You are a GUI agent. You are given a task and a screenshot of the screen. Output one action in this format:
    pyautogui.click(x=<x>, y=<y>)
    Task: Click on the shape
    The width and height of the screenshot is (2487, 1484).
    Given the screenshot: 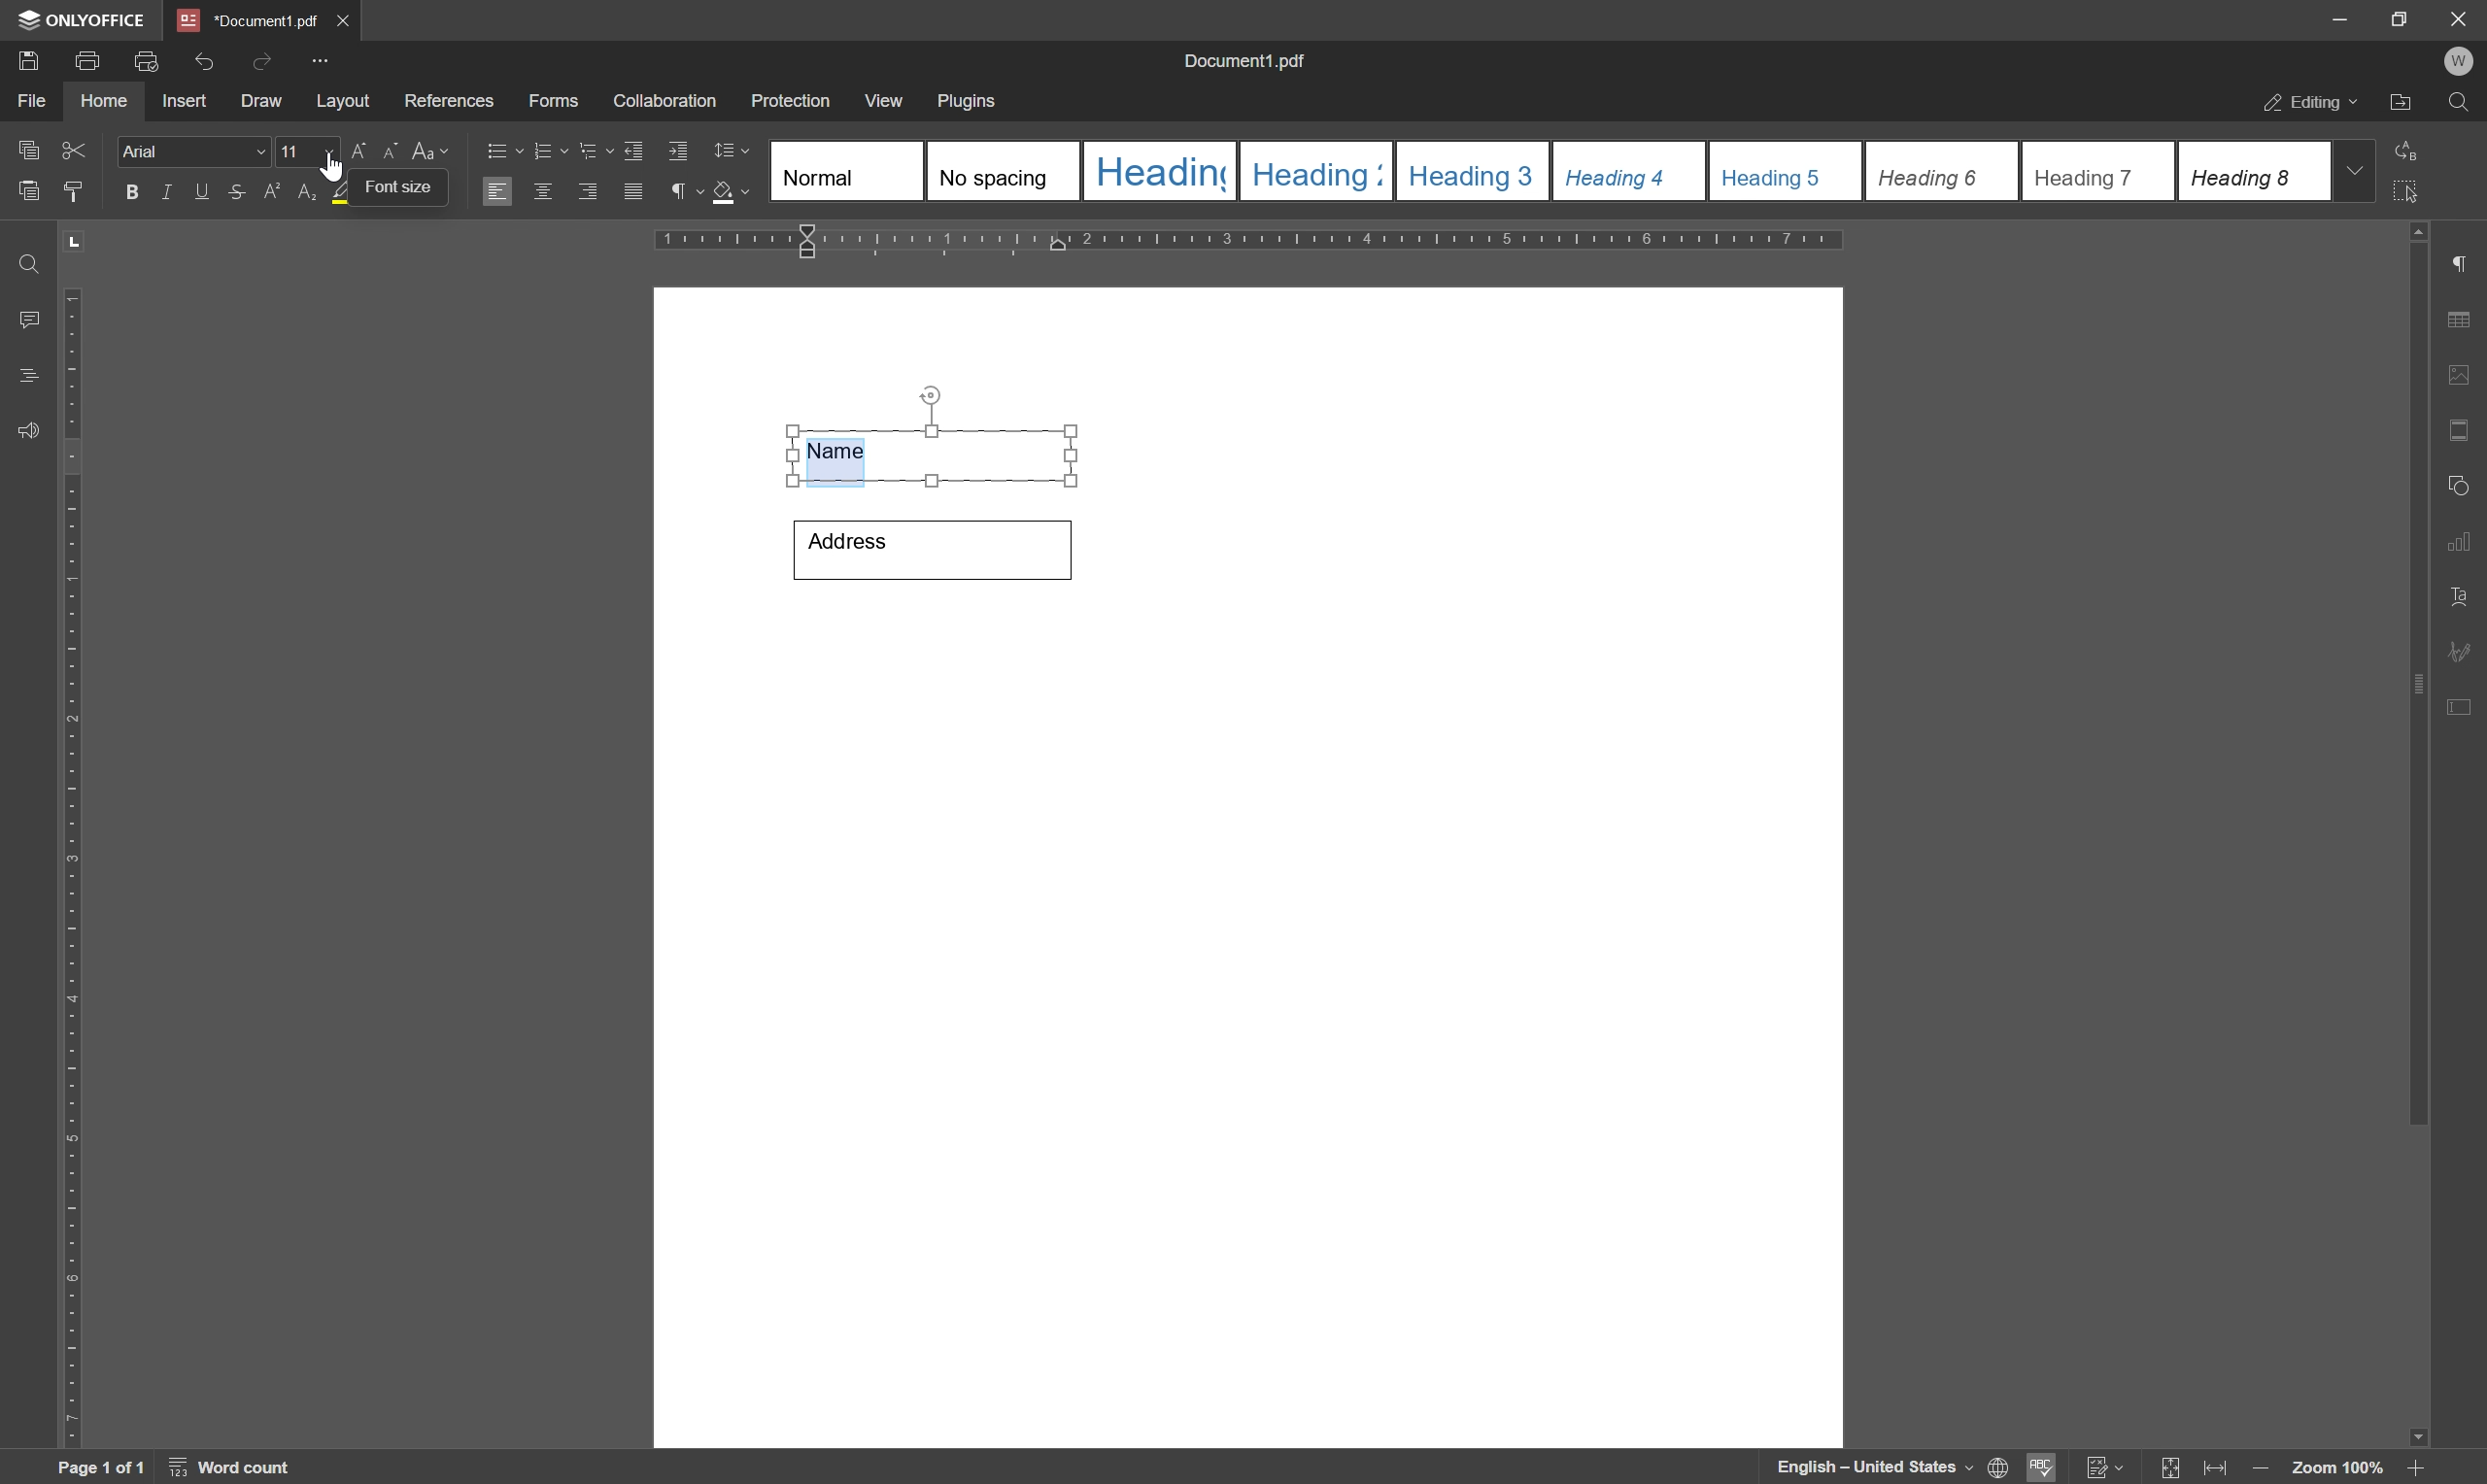 What is the action you would take?
    pyautogui.click(x=2464, y=481)
    